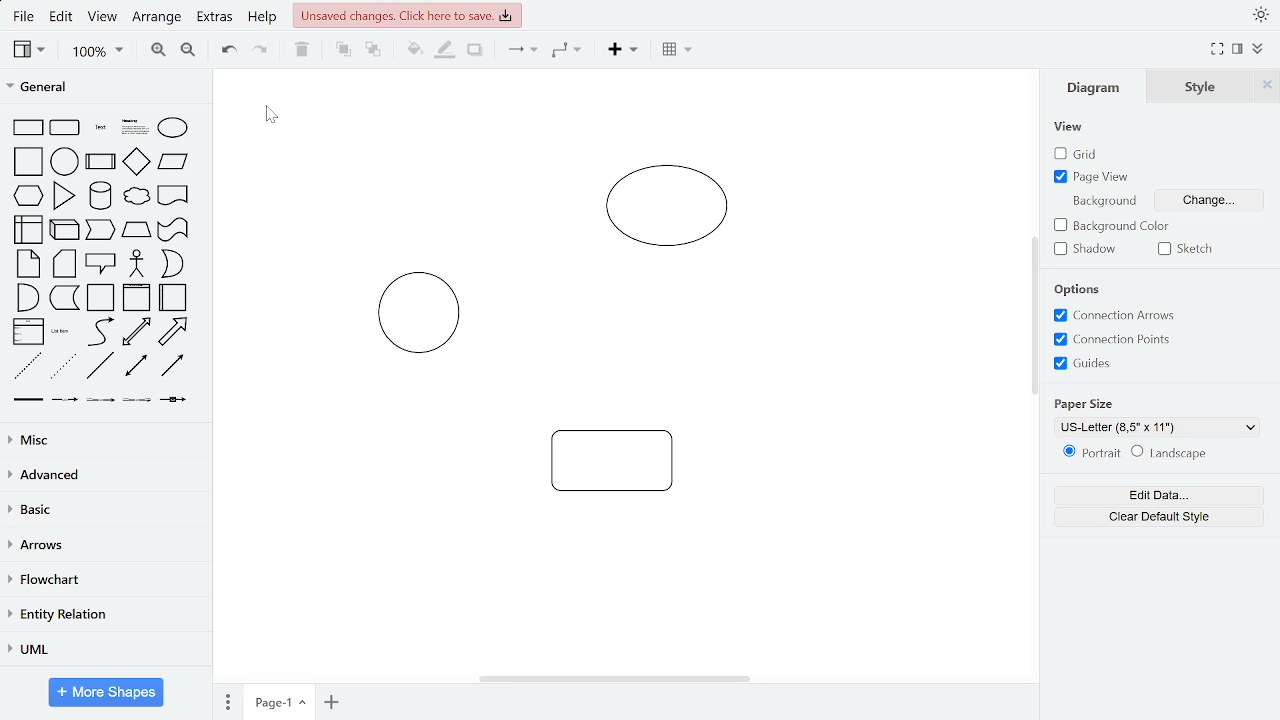 The height and width of the screenshot is (720, 1280). What do you see at coordinates (1082, 404) in the screenshot?
I see `papersize` at bounding box center [1082, 404].